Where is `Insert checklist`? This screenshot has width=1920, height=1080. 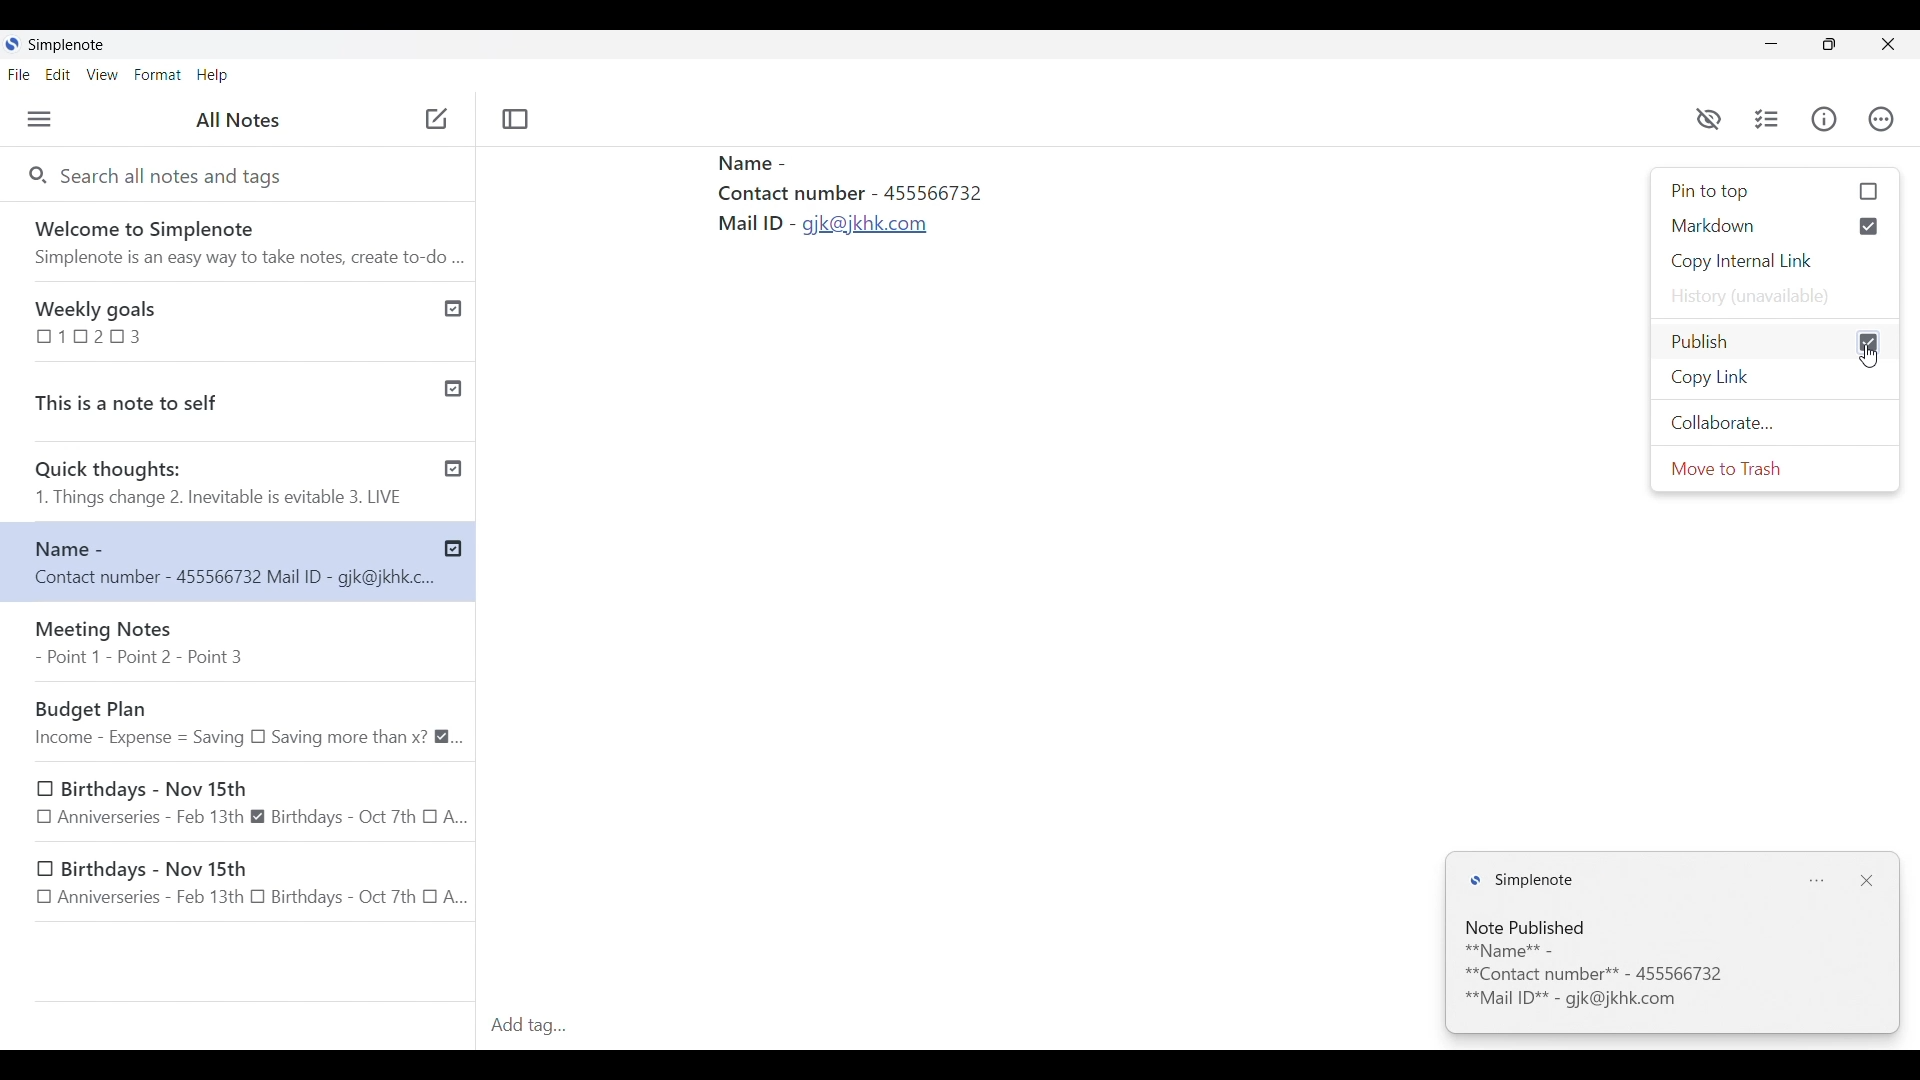 Insert checklist is located at coordinates (1768, 119).